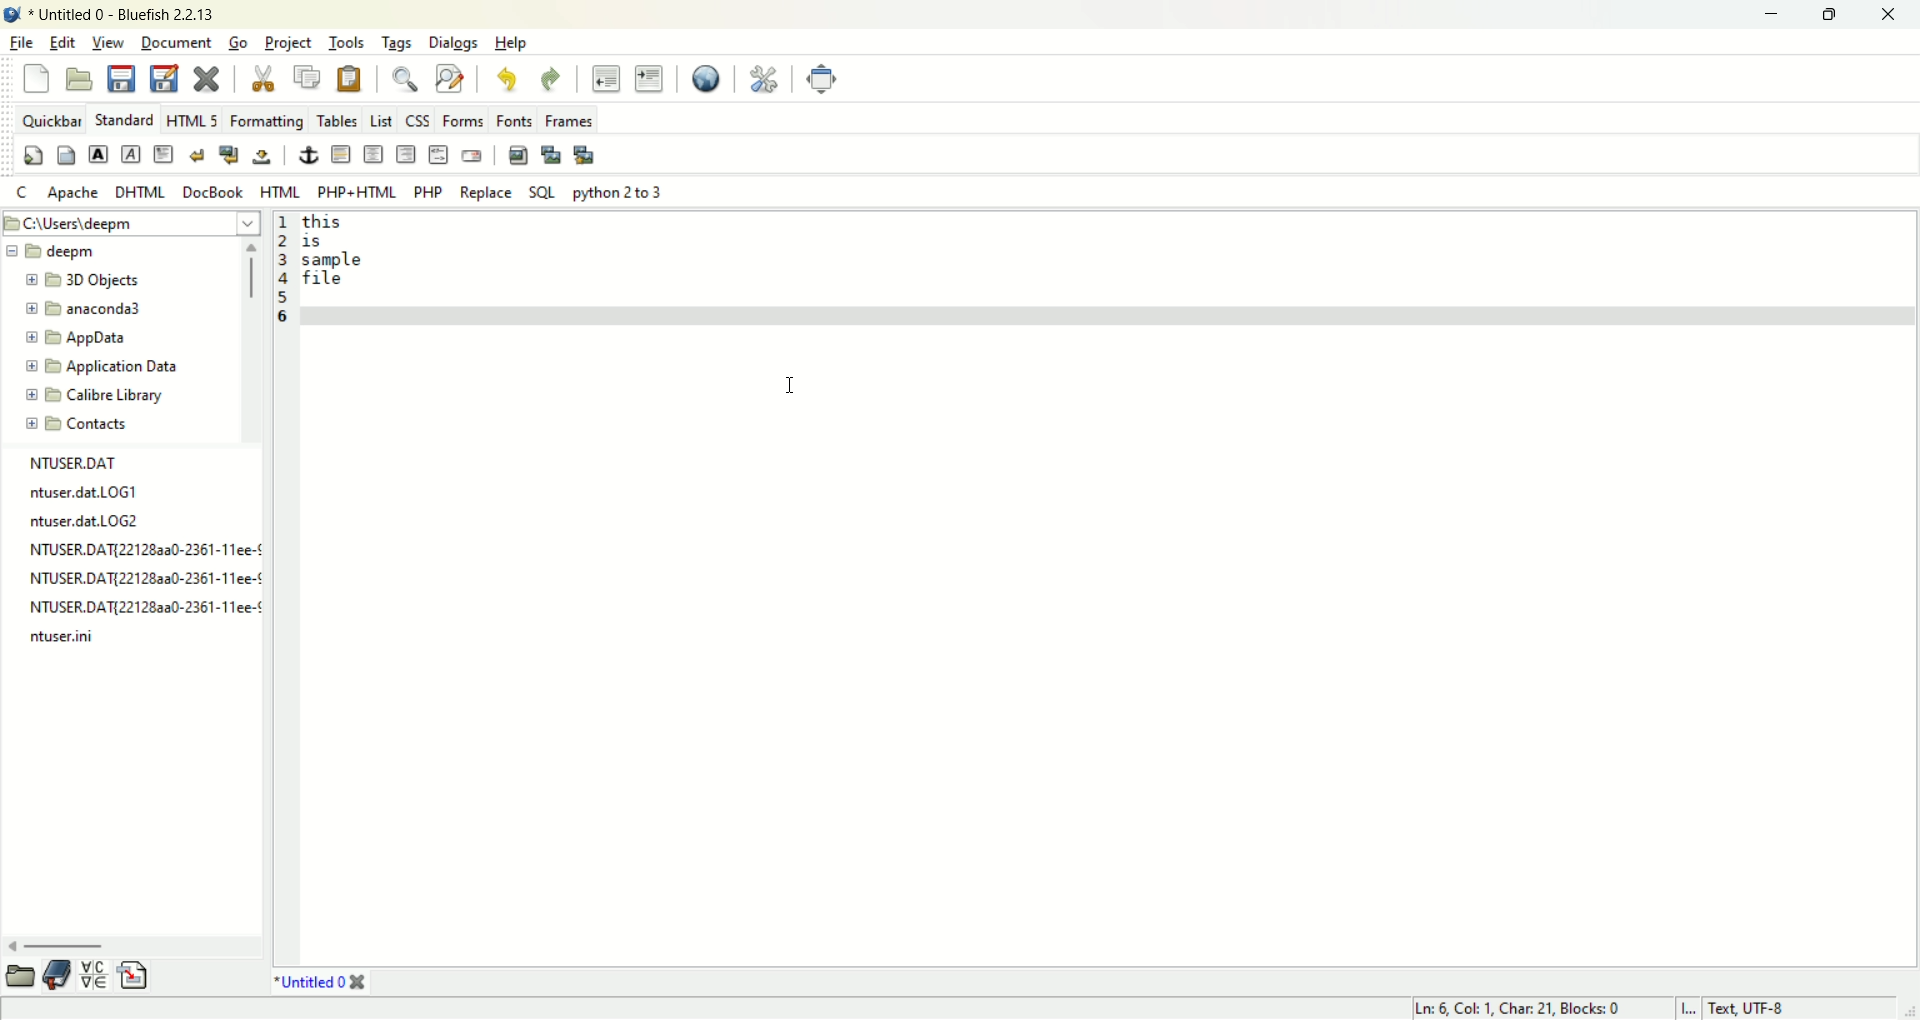  Describe the element at coordinates (84, 279) in the screenshot. I see `3D objects` at that location.